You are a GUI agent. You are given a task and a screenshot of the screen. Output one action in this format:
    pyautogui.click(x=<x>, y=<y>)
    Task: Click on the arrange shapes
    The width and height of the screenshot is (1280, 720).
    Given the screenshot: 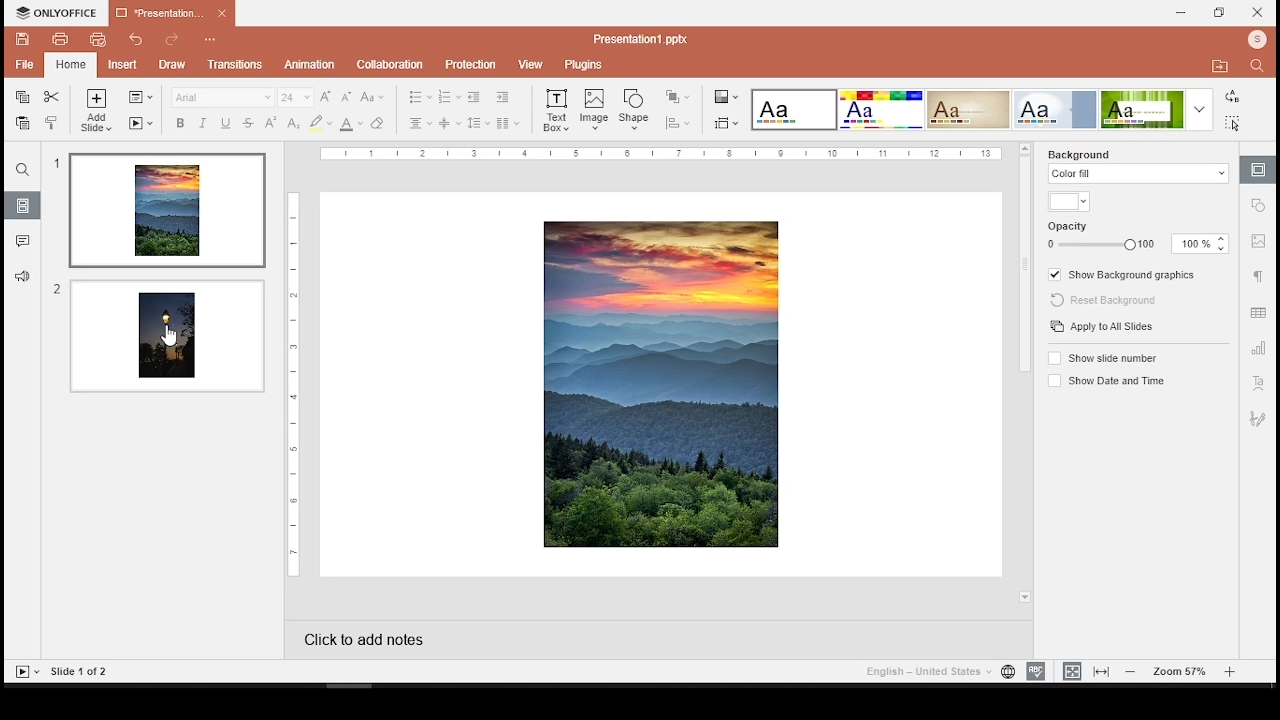 What is the action you would take?
    pyautogui.click(x=676, y=96)
    